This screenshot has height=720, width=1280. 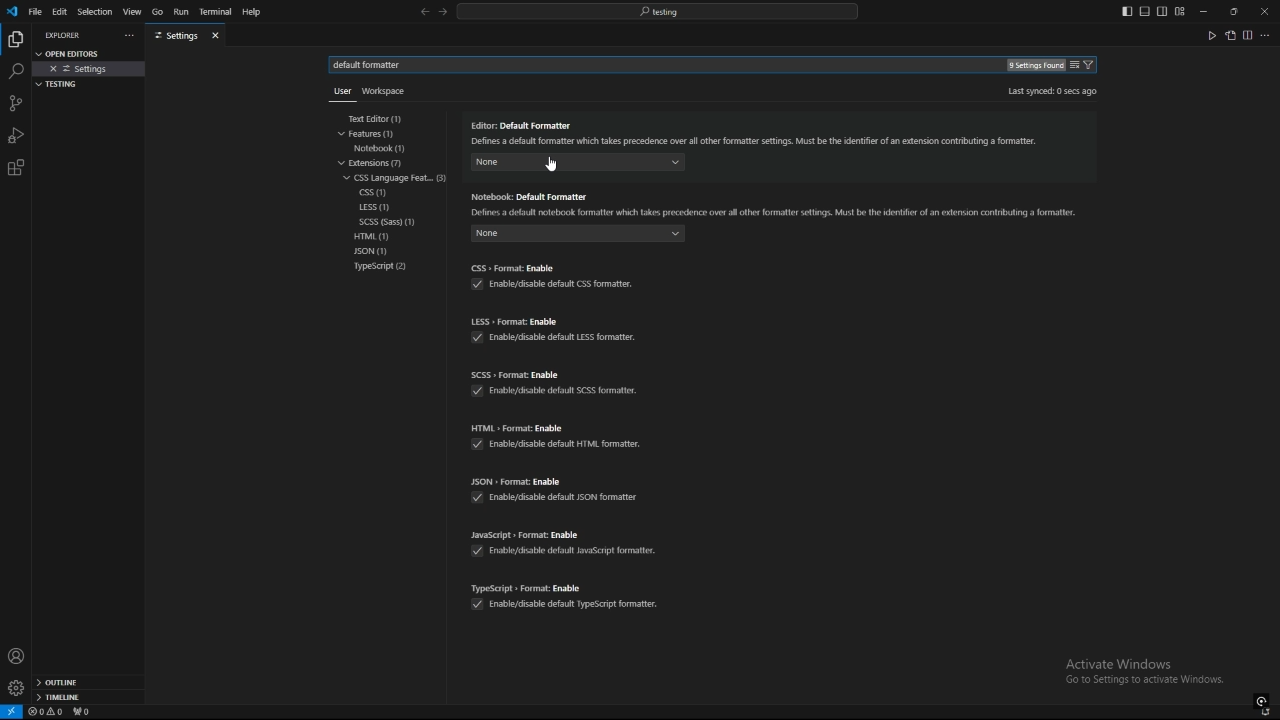 I want to click on testing, so click(x=61, y=84).